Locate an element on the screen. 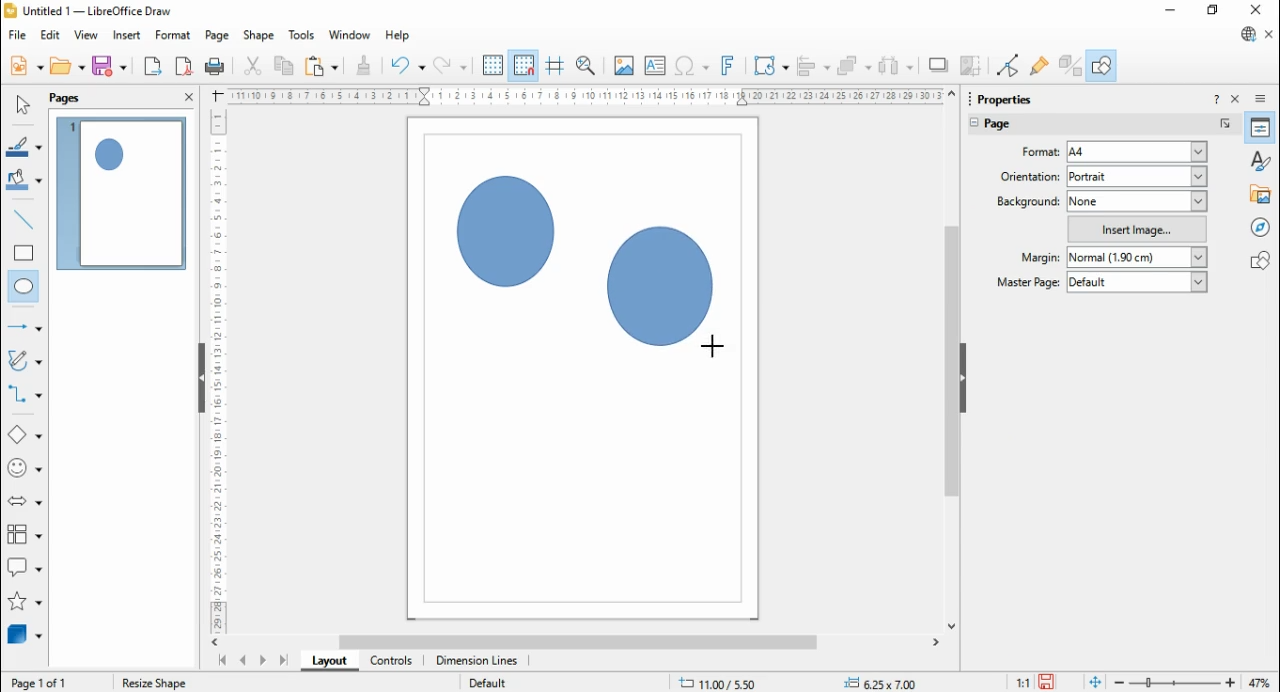 This screenshot has width=1280, height=692. export directly as PDF is located at coordinates (183, 66).